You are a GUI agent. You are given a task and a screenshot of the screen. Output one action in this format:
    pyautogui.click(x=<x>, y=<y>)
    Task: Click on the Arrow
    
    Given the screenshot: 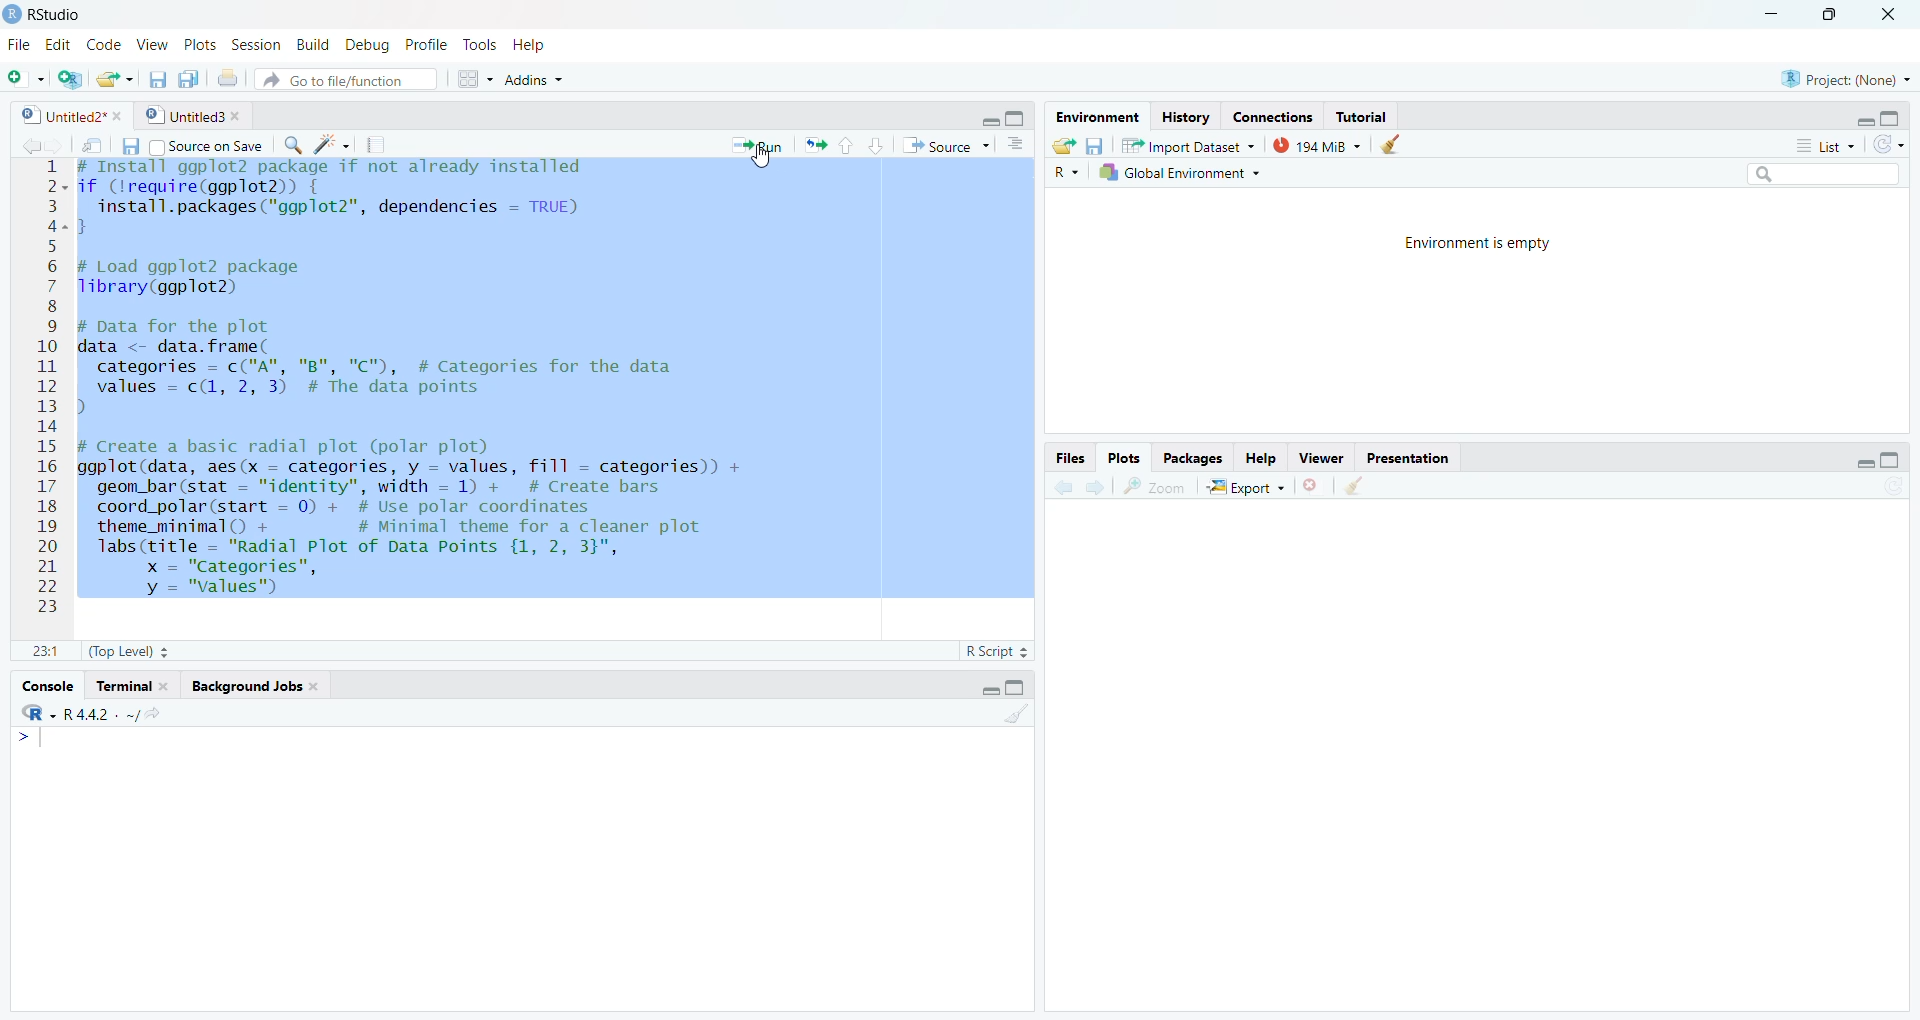 What is the action you would take?
    pyautogui.click(x=23, y=740)
    